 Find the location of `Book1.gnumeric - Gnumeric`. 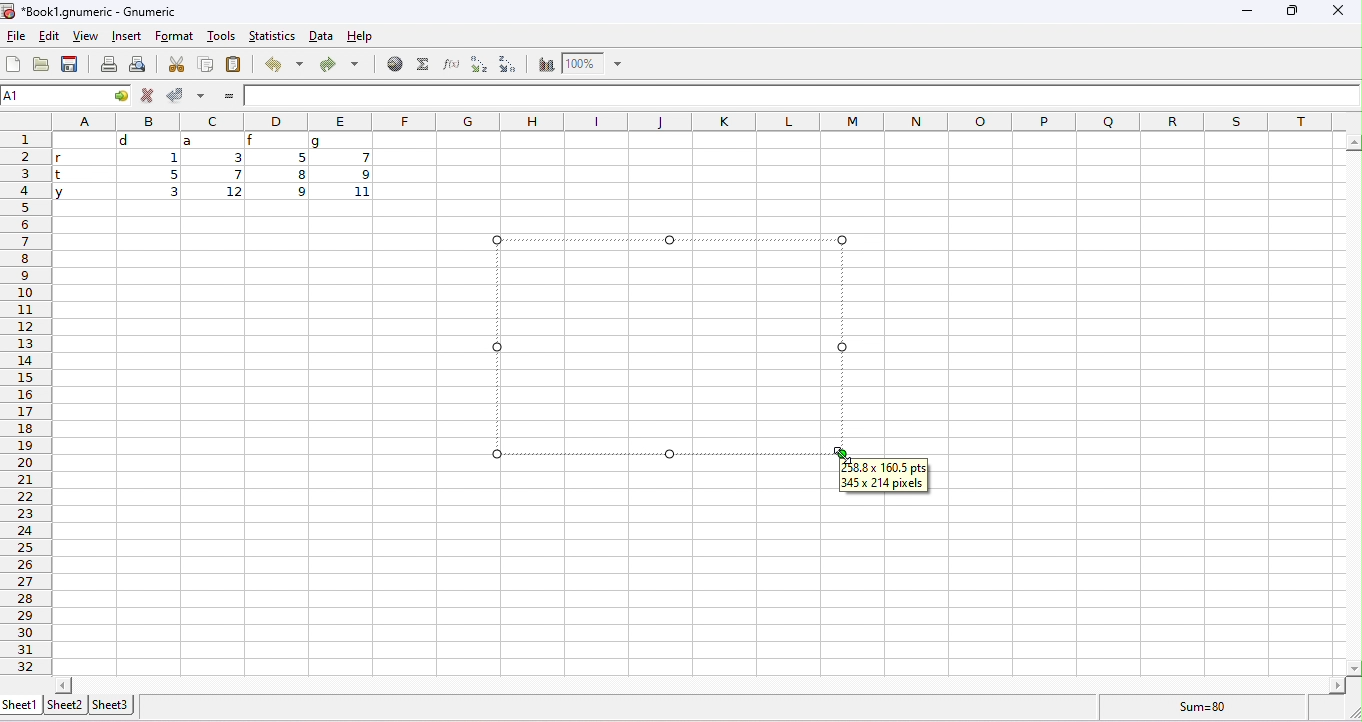

Book1.gnumeric - Gnumeric is located at coordinates (92, 11).